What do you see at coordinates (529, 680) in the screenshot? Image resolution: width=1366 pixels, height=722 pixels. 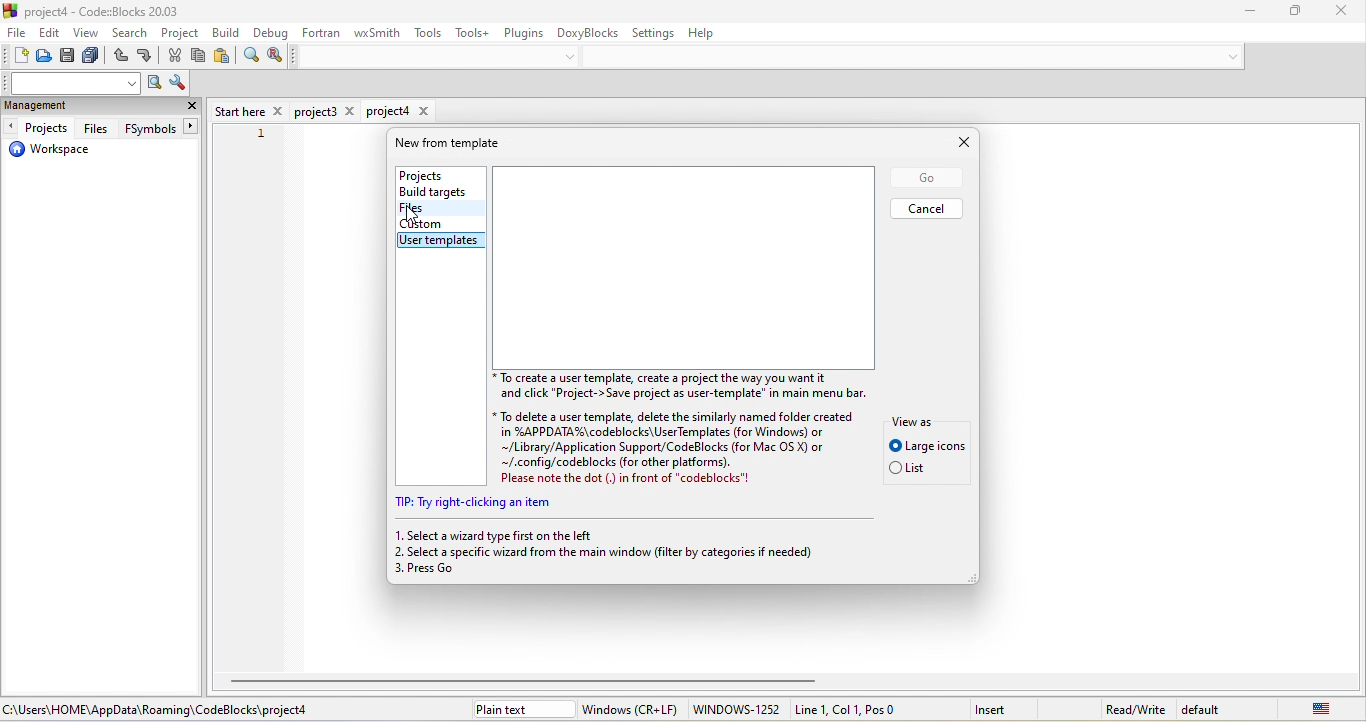 I see `horizontal scroll bar` at bounding box center [529, 680].